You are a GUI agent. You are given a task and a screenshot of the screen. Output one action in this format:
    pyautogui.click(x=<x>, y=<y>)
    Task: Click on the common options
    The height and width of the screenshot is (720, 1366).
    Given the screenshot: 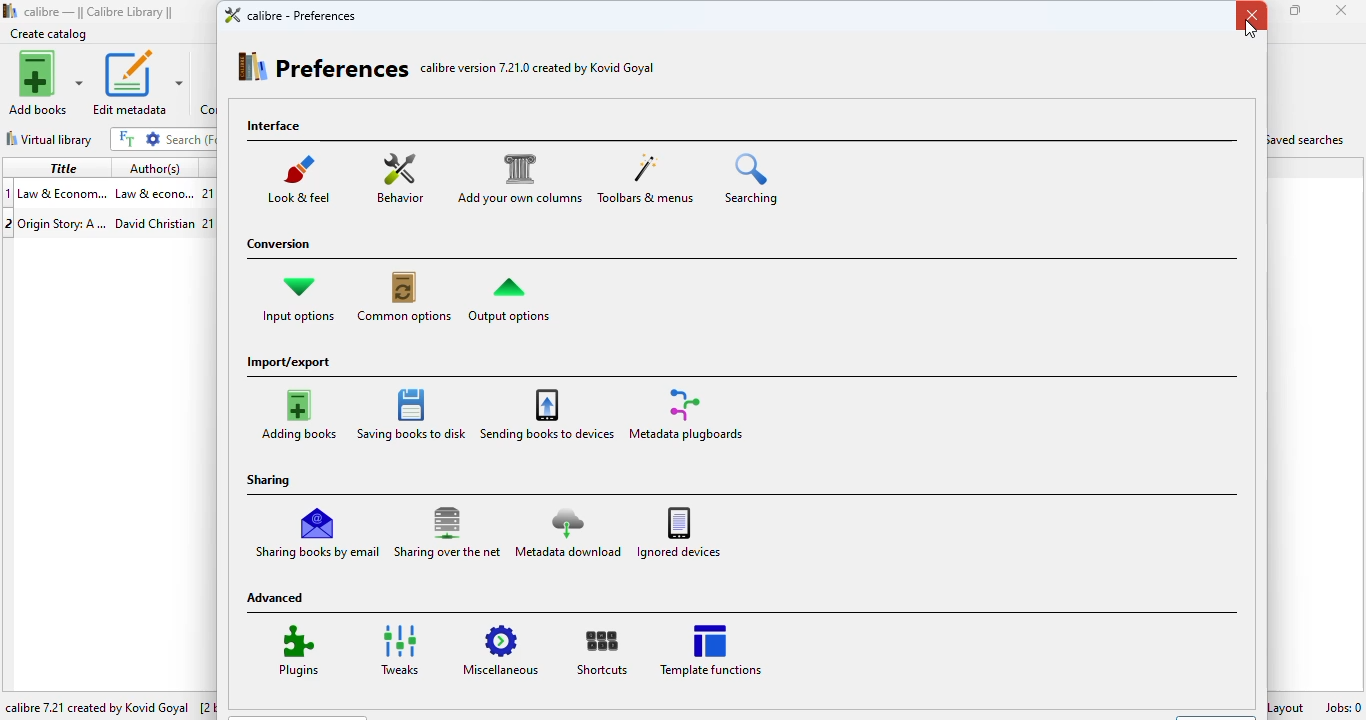 What is the action you would take?
    pyautogui.click(x=404, y=297)
    